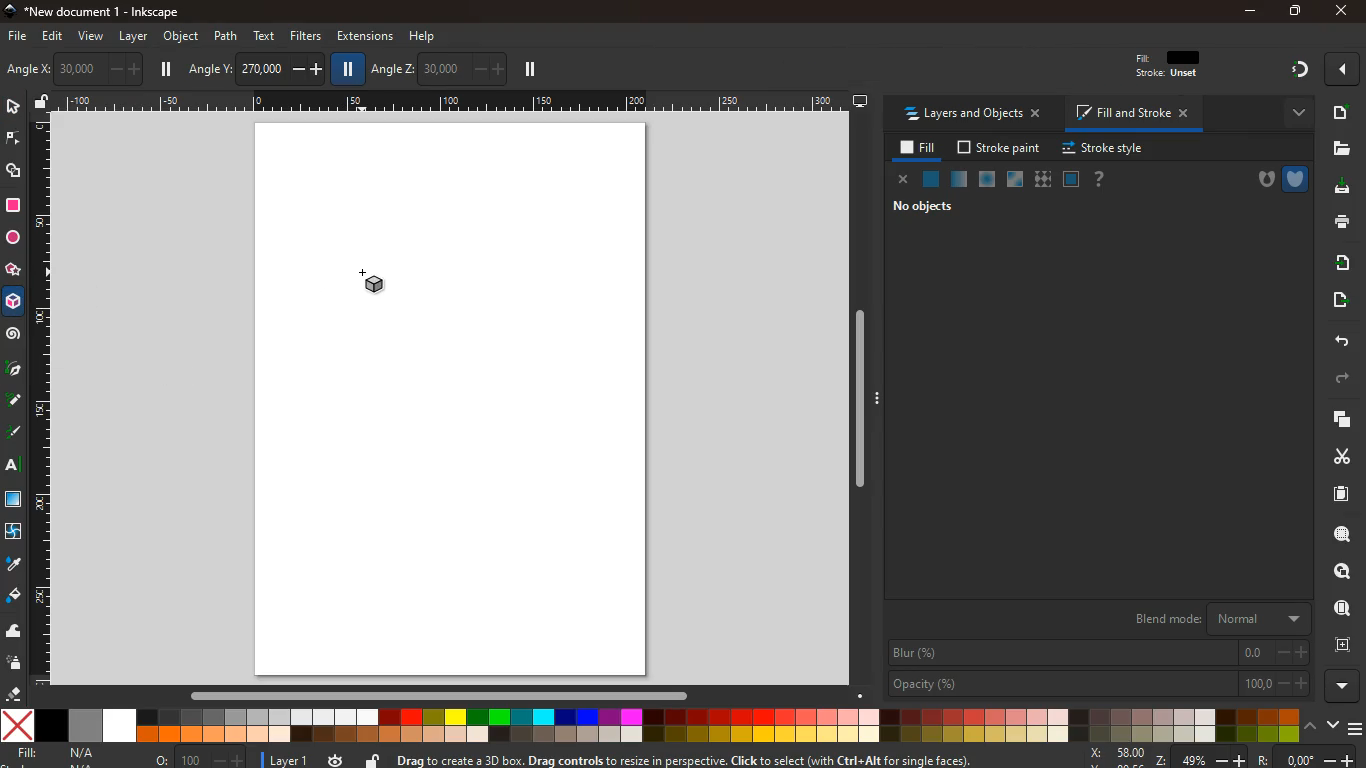  What do you see at coordinates (1354, 724) in the screenshot?
I see `menu` at bounding box center [1354, 724].